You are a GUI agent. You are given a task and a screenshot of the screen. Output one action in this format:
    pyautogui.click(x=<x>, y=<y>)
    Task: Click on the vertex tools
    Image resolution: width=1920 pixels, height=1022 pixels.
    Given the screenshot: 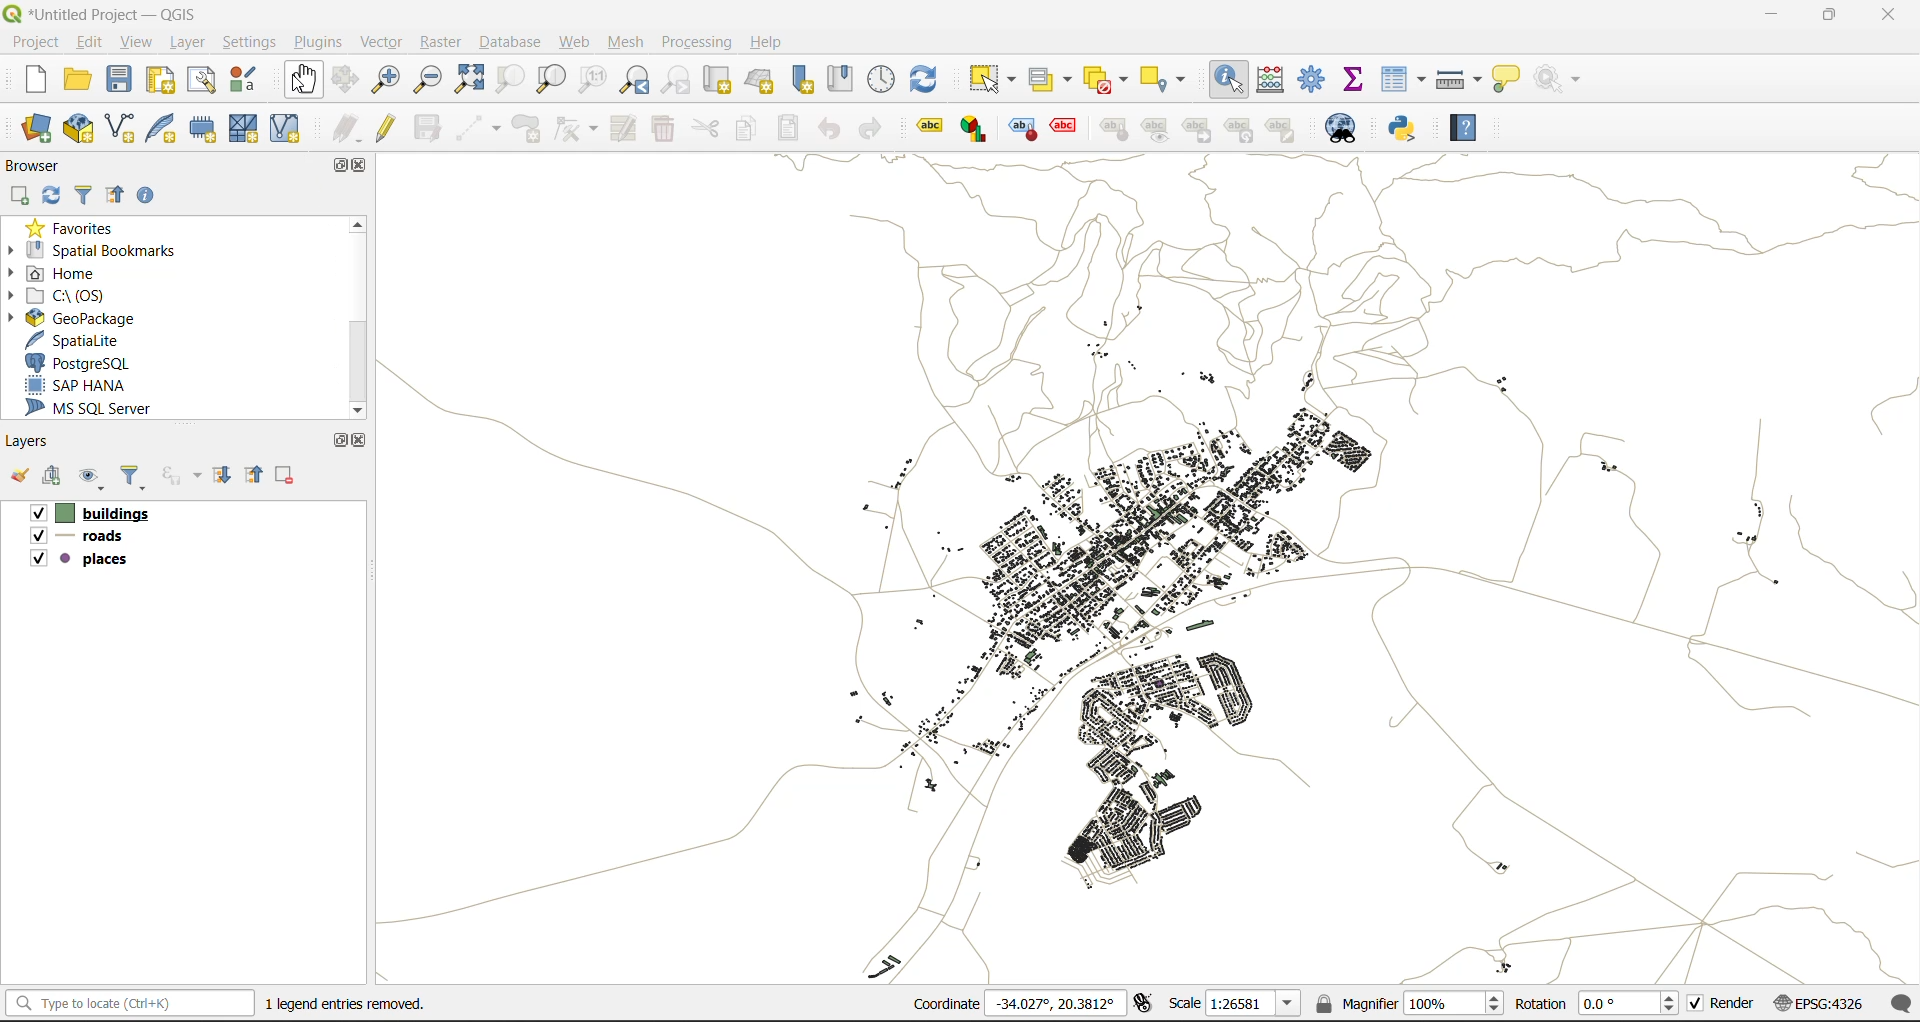 What is the action you would take?
    pyautogui.click(x=576, y=129)
    